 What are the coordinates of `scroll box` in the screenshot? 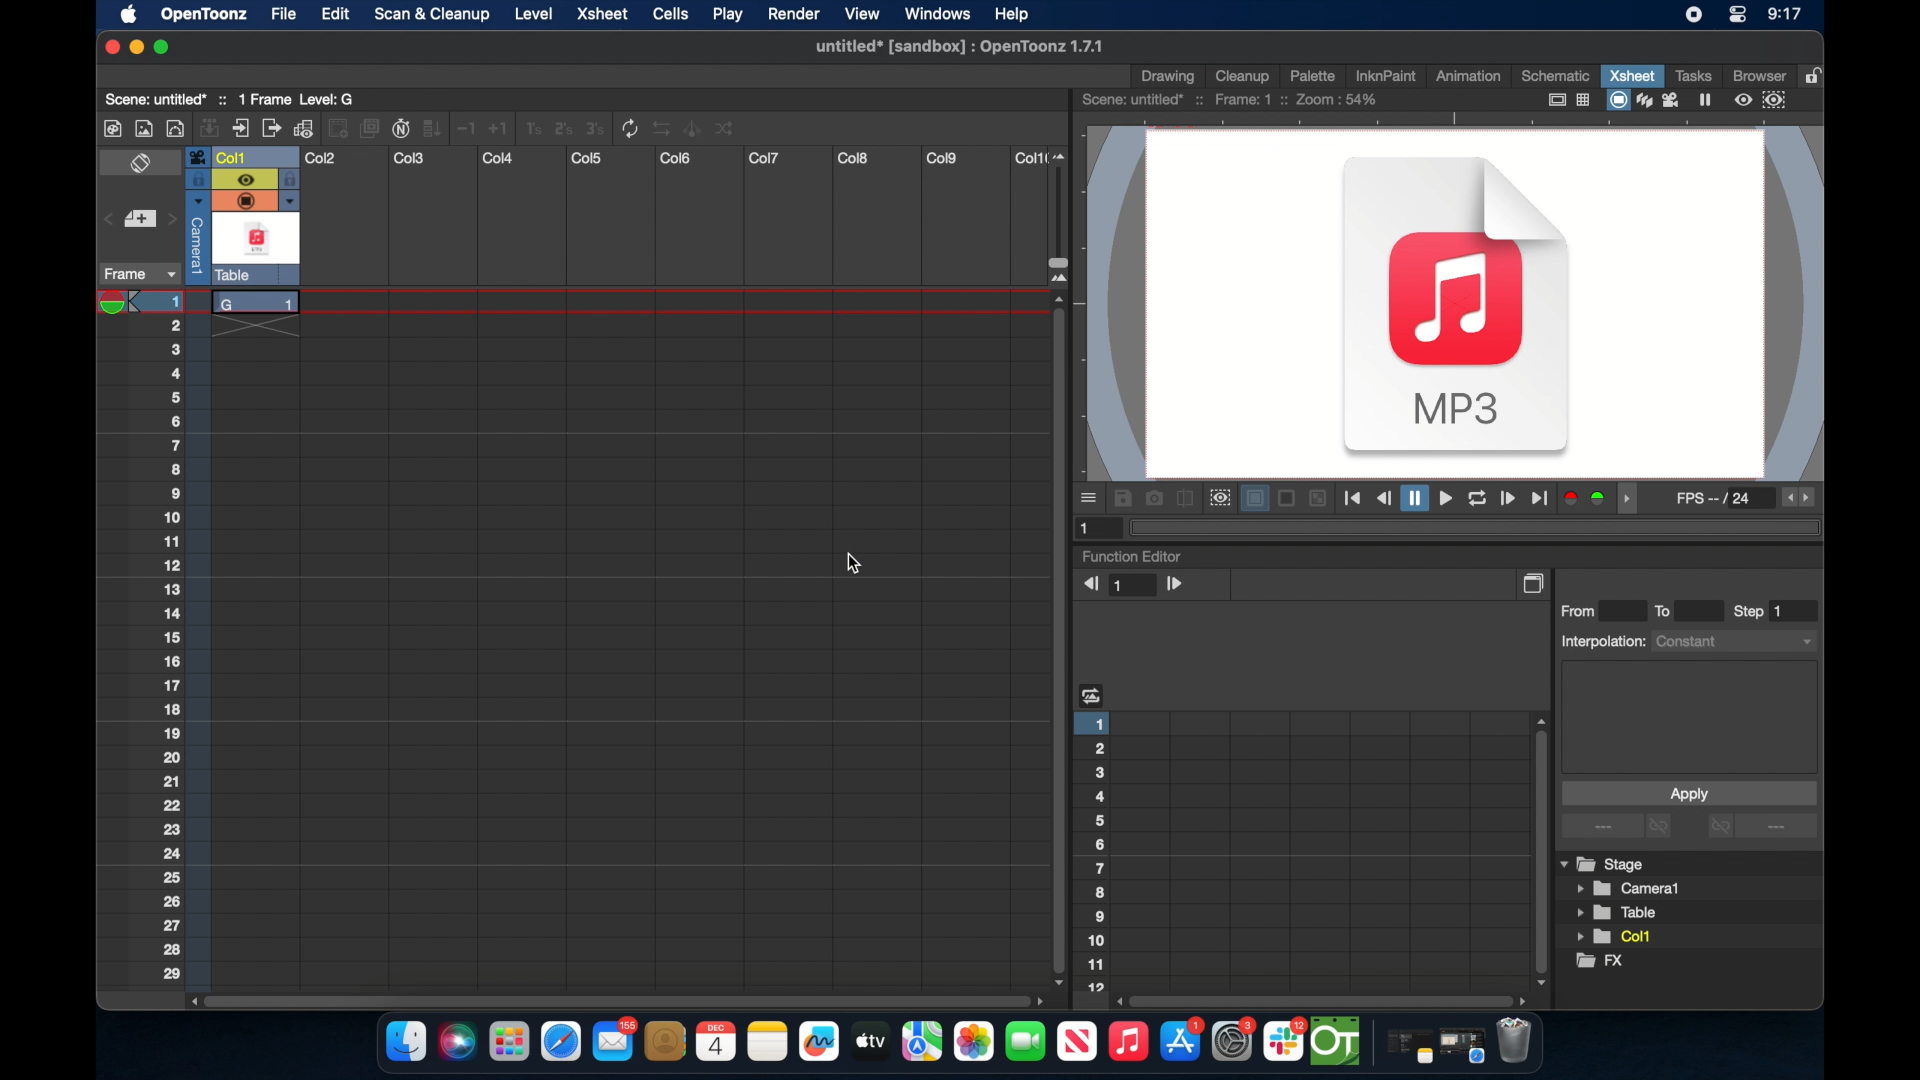 It's located at (1056, 646).